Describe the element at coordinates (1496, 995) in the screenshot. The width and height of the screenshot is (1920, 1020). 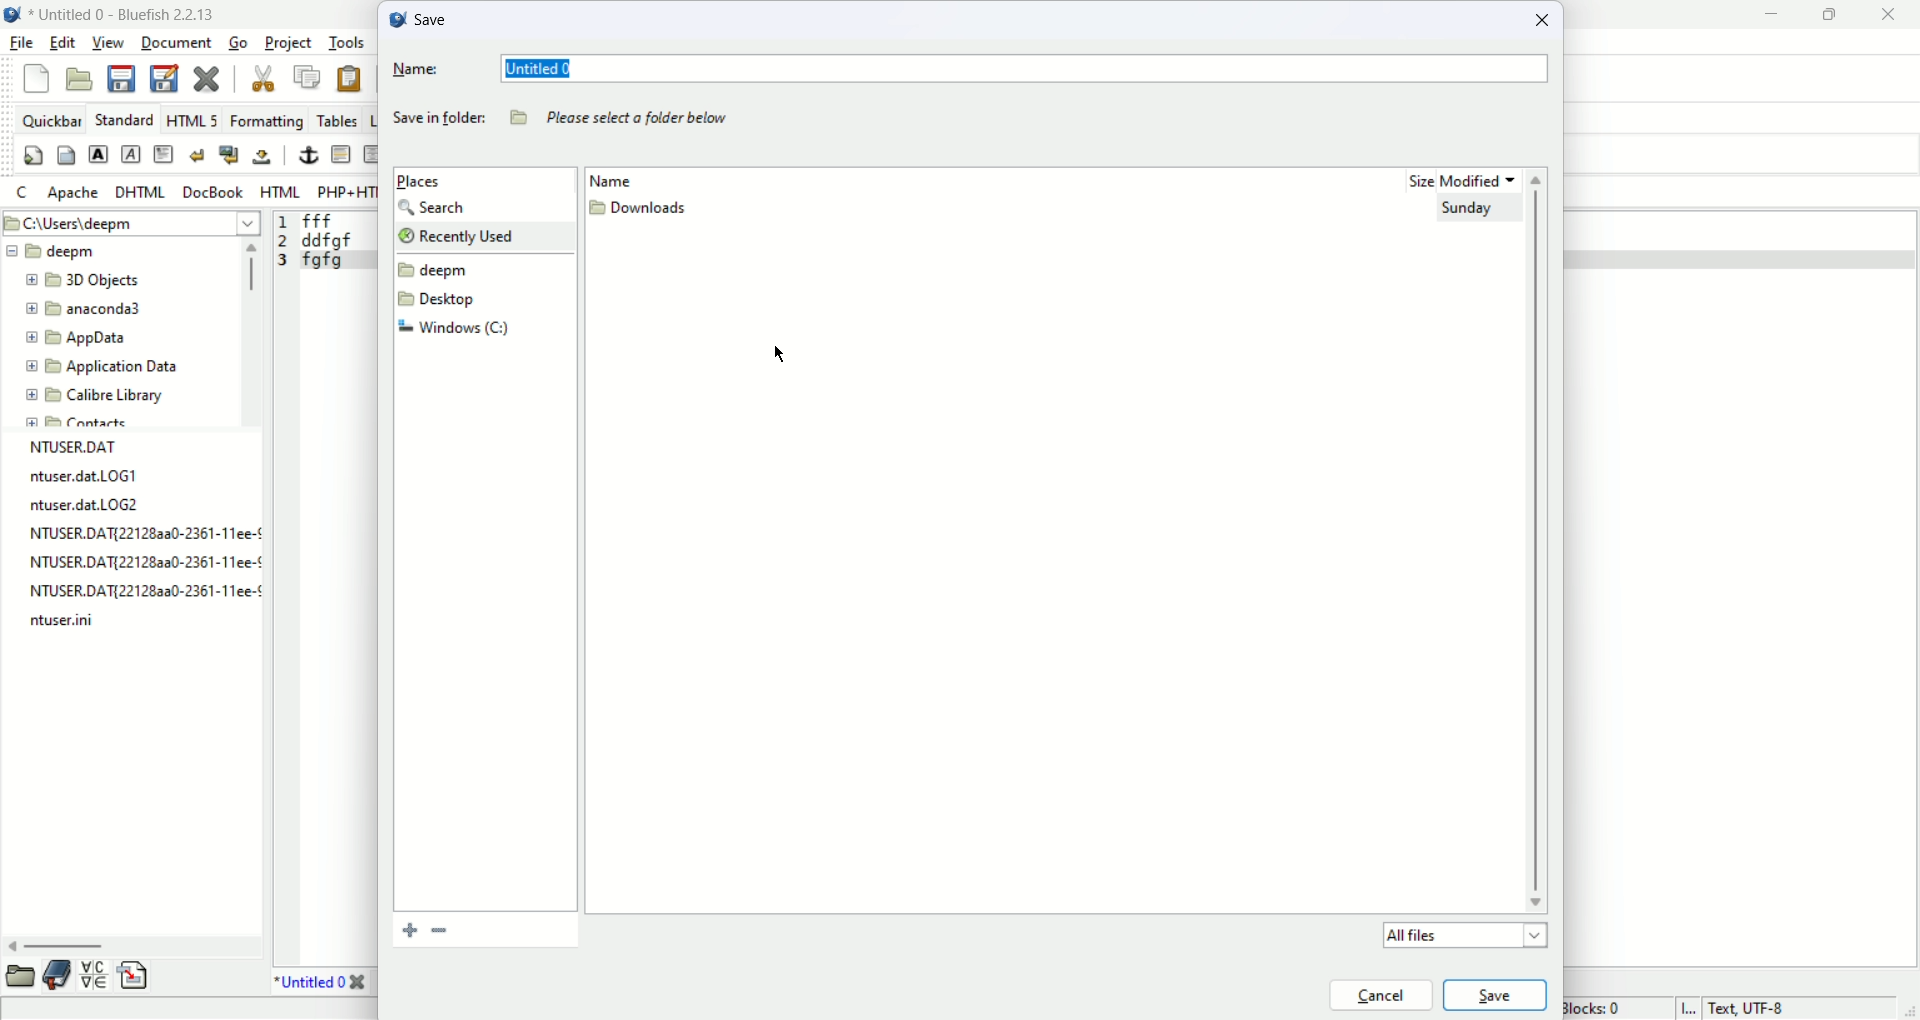
I see `save` at that location.